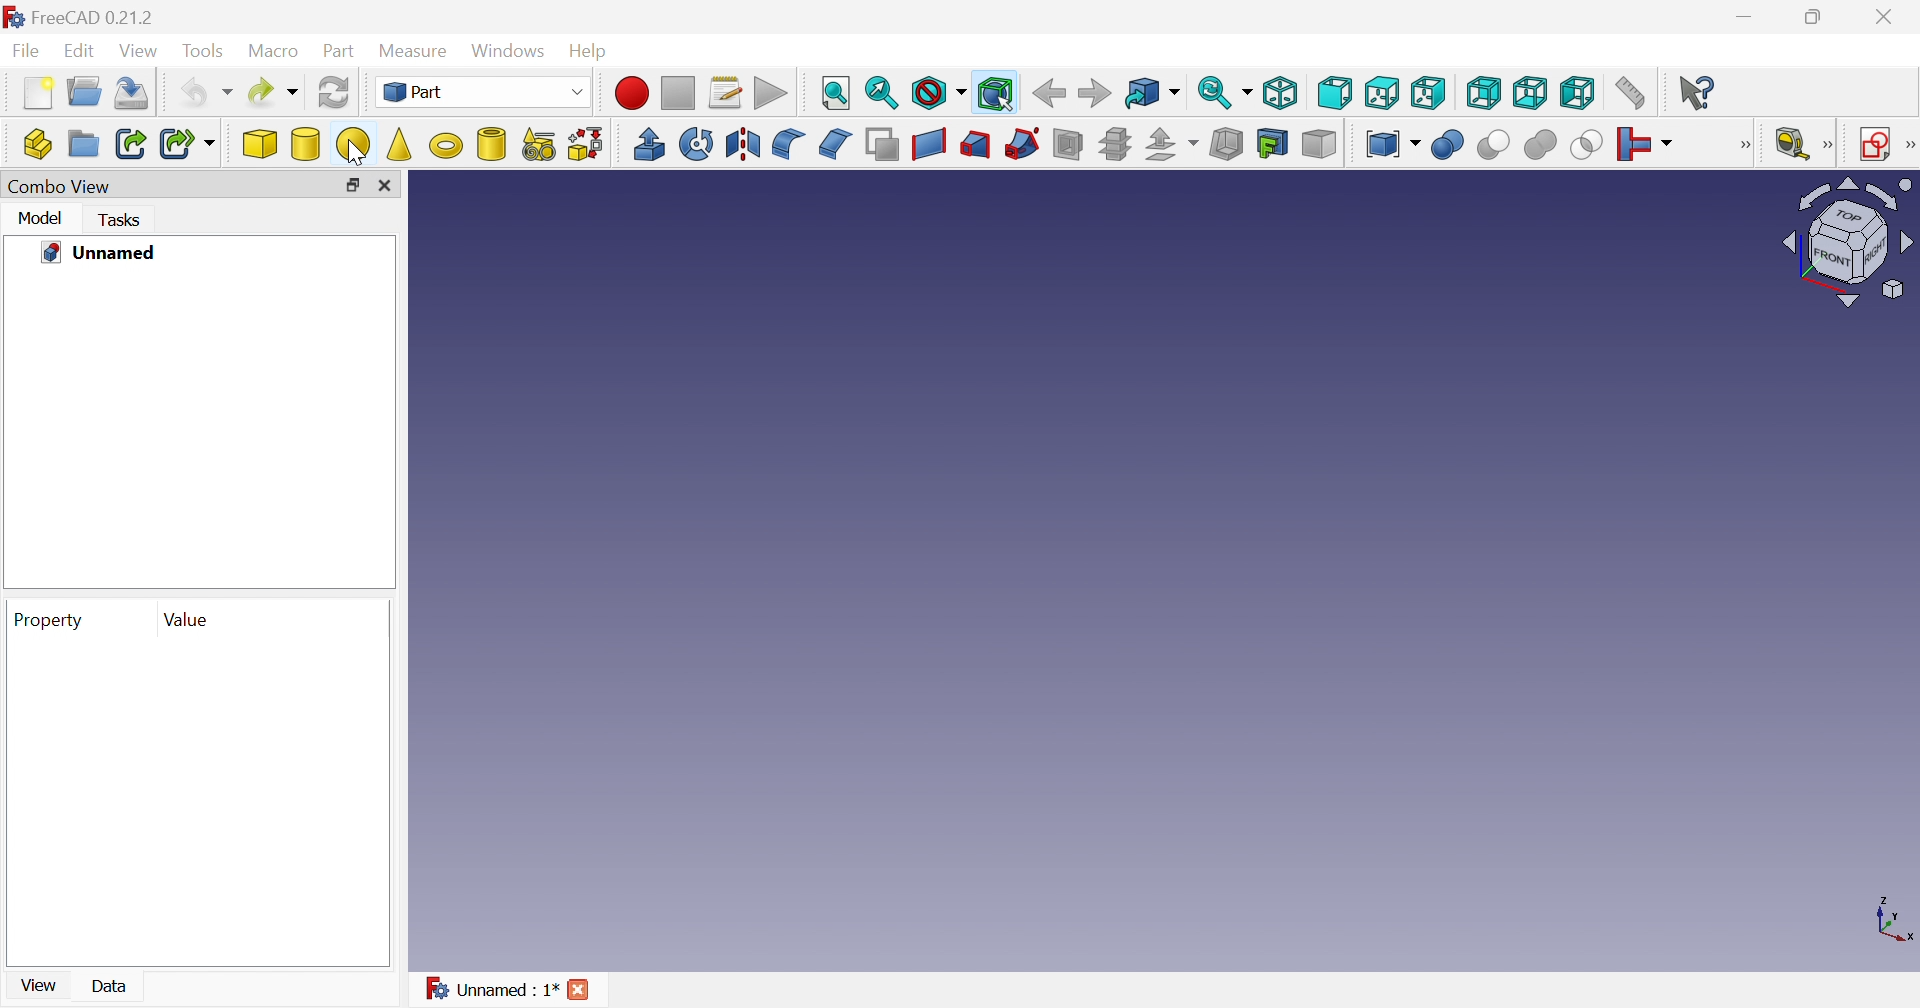 The width and height of the screenshot is (1920, 1008). What do you see at coordinates (37, 93) in the screenshot?
I see `New` at bounding box center [37, 93].